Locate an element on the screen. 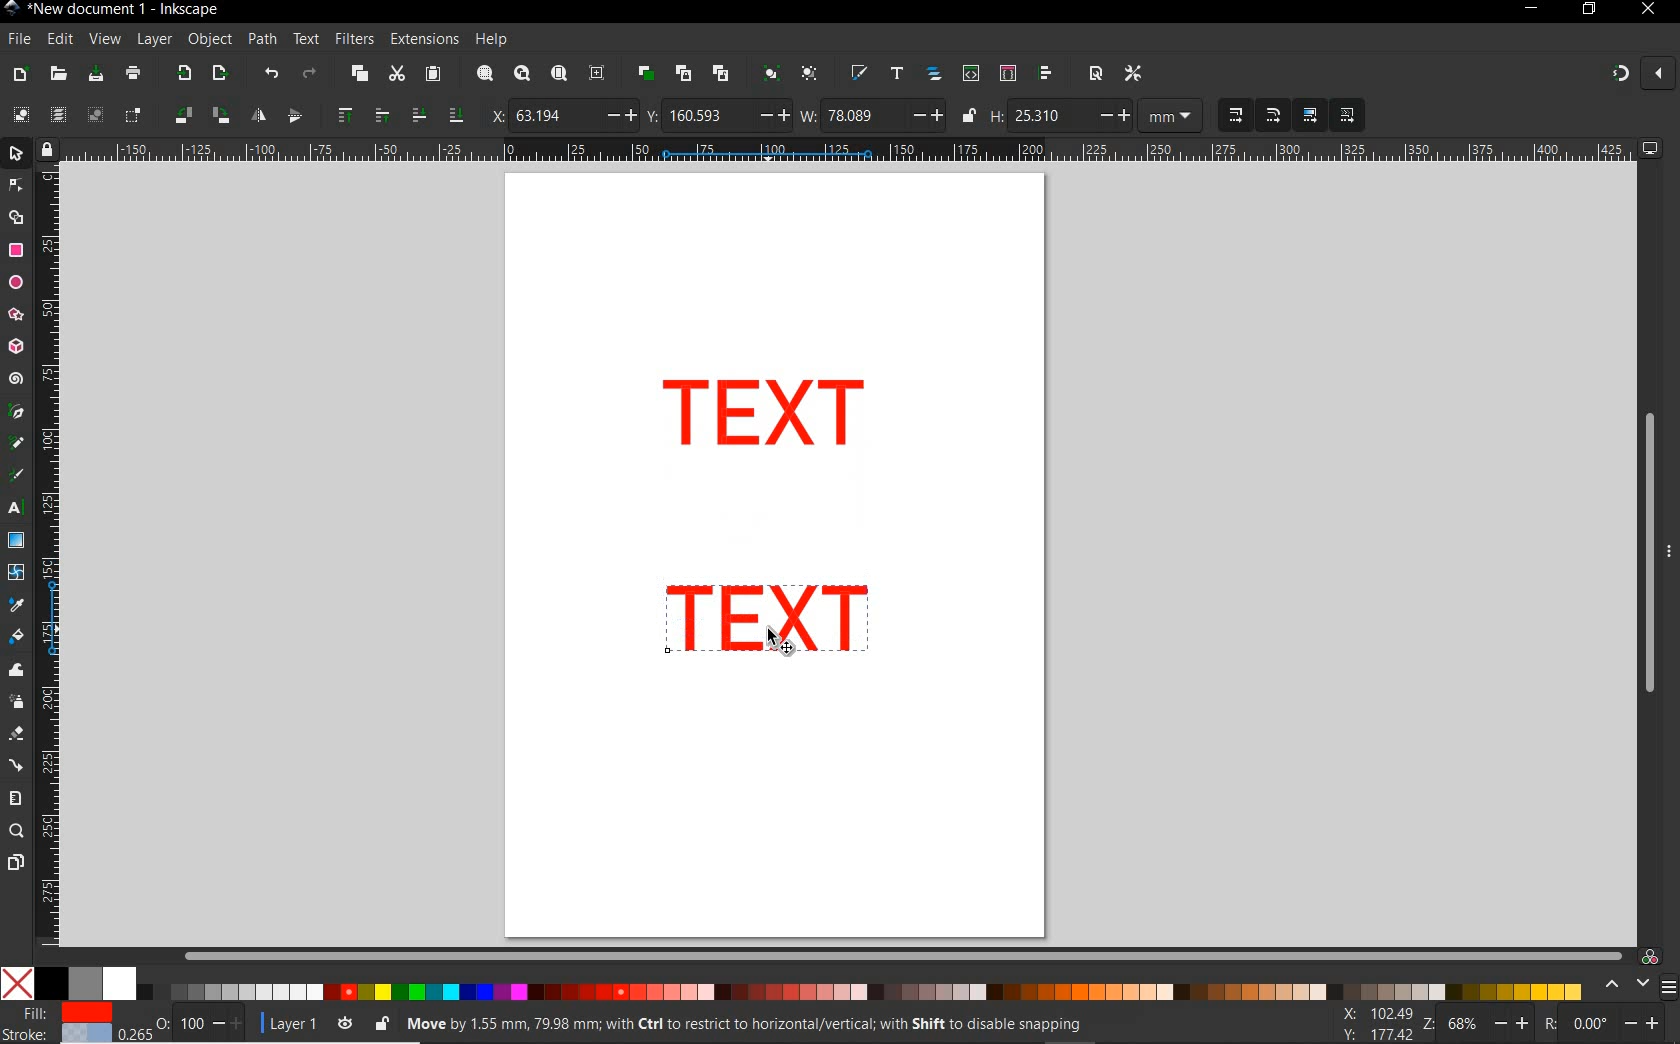 The width and height of the screenshot is (1680, 1044). new is located at coordinates (21, 73).